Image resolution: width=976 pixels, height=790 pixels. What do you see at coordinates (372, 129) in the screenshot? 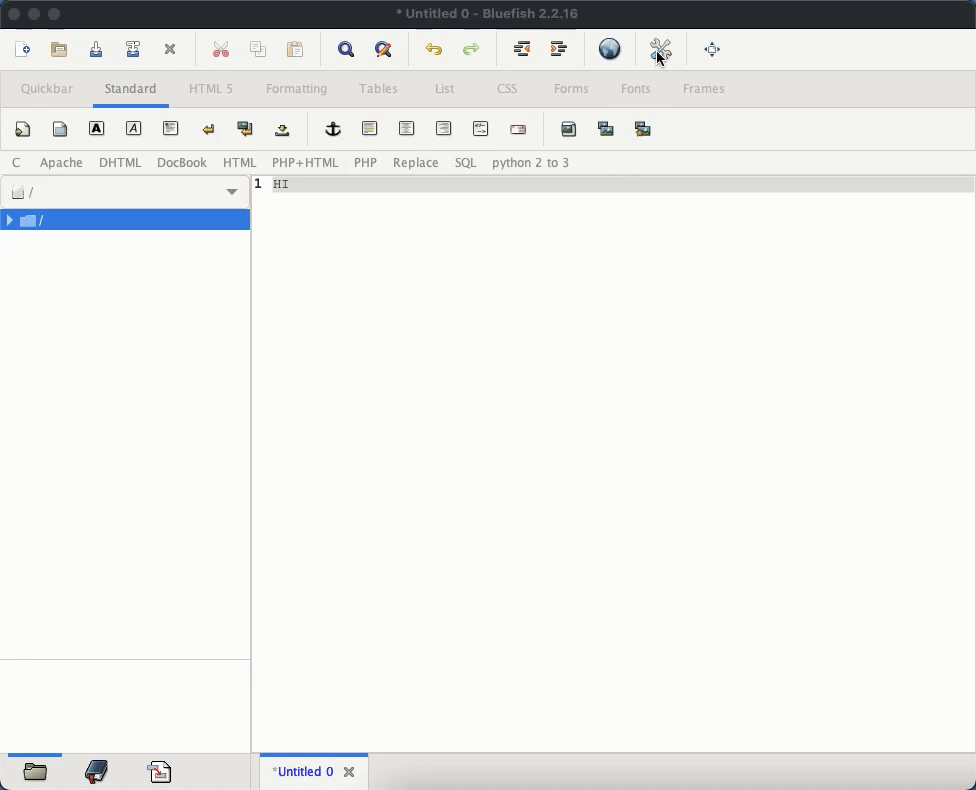
I see `horizontal rule` at bounding box center [372, 129].